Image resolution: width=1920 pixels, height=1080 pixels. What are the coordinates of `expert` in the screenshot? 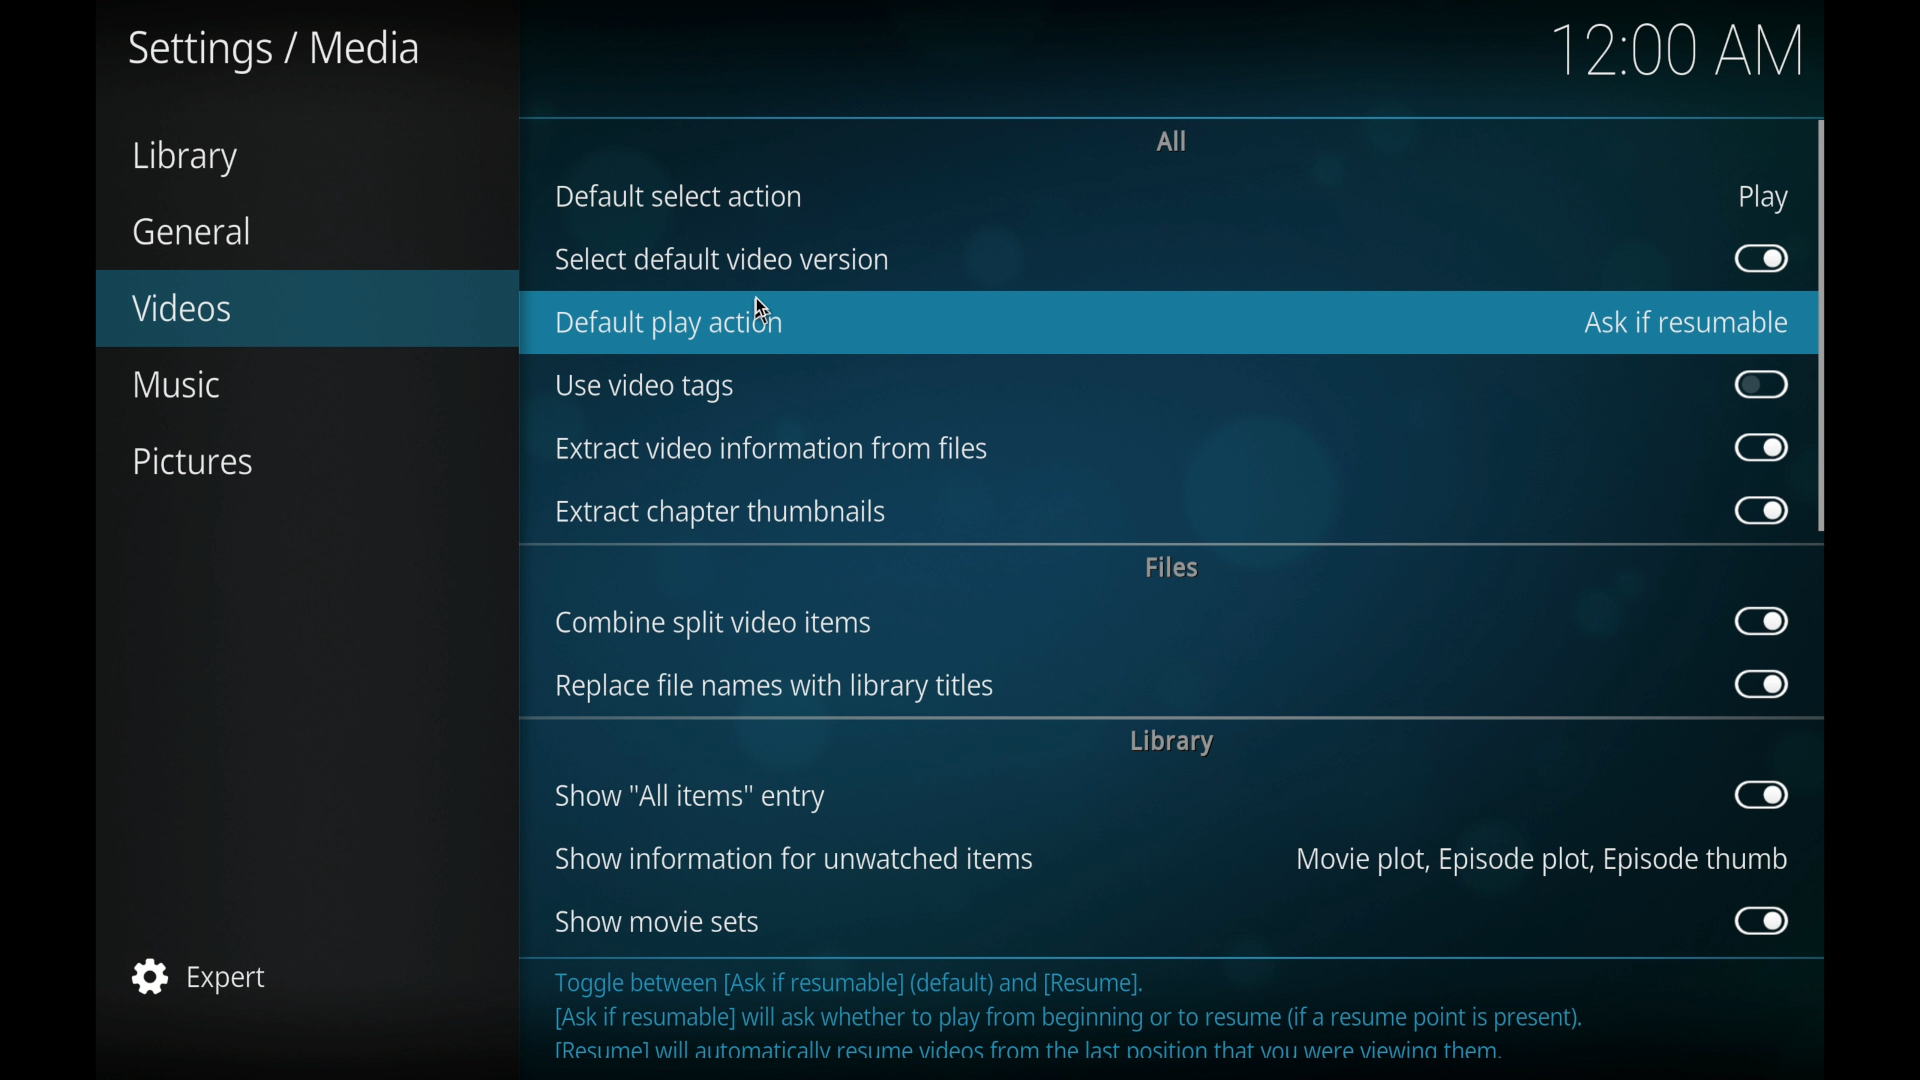 It's located at (199, 975).